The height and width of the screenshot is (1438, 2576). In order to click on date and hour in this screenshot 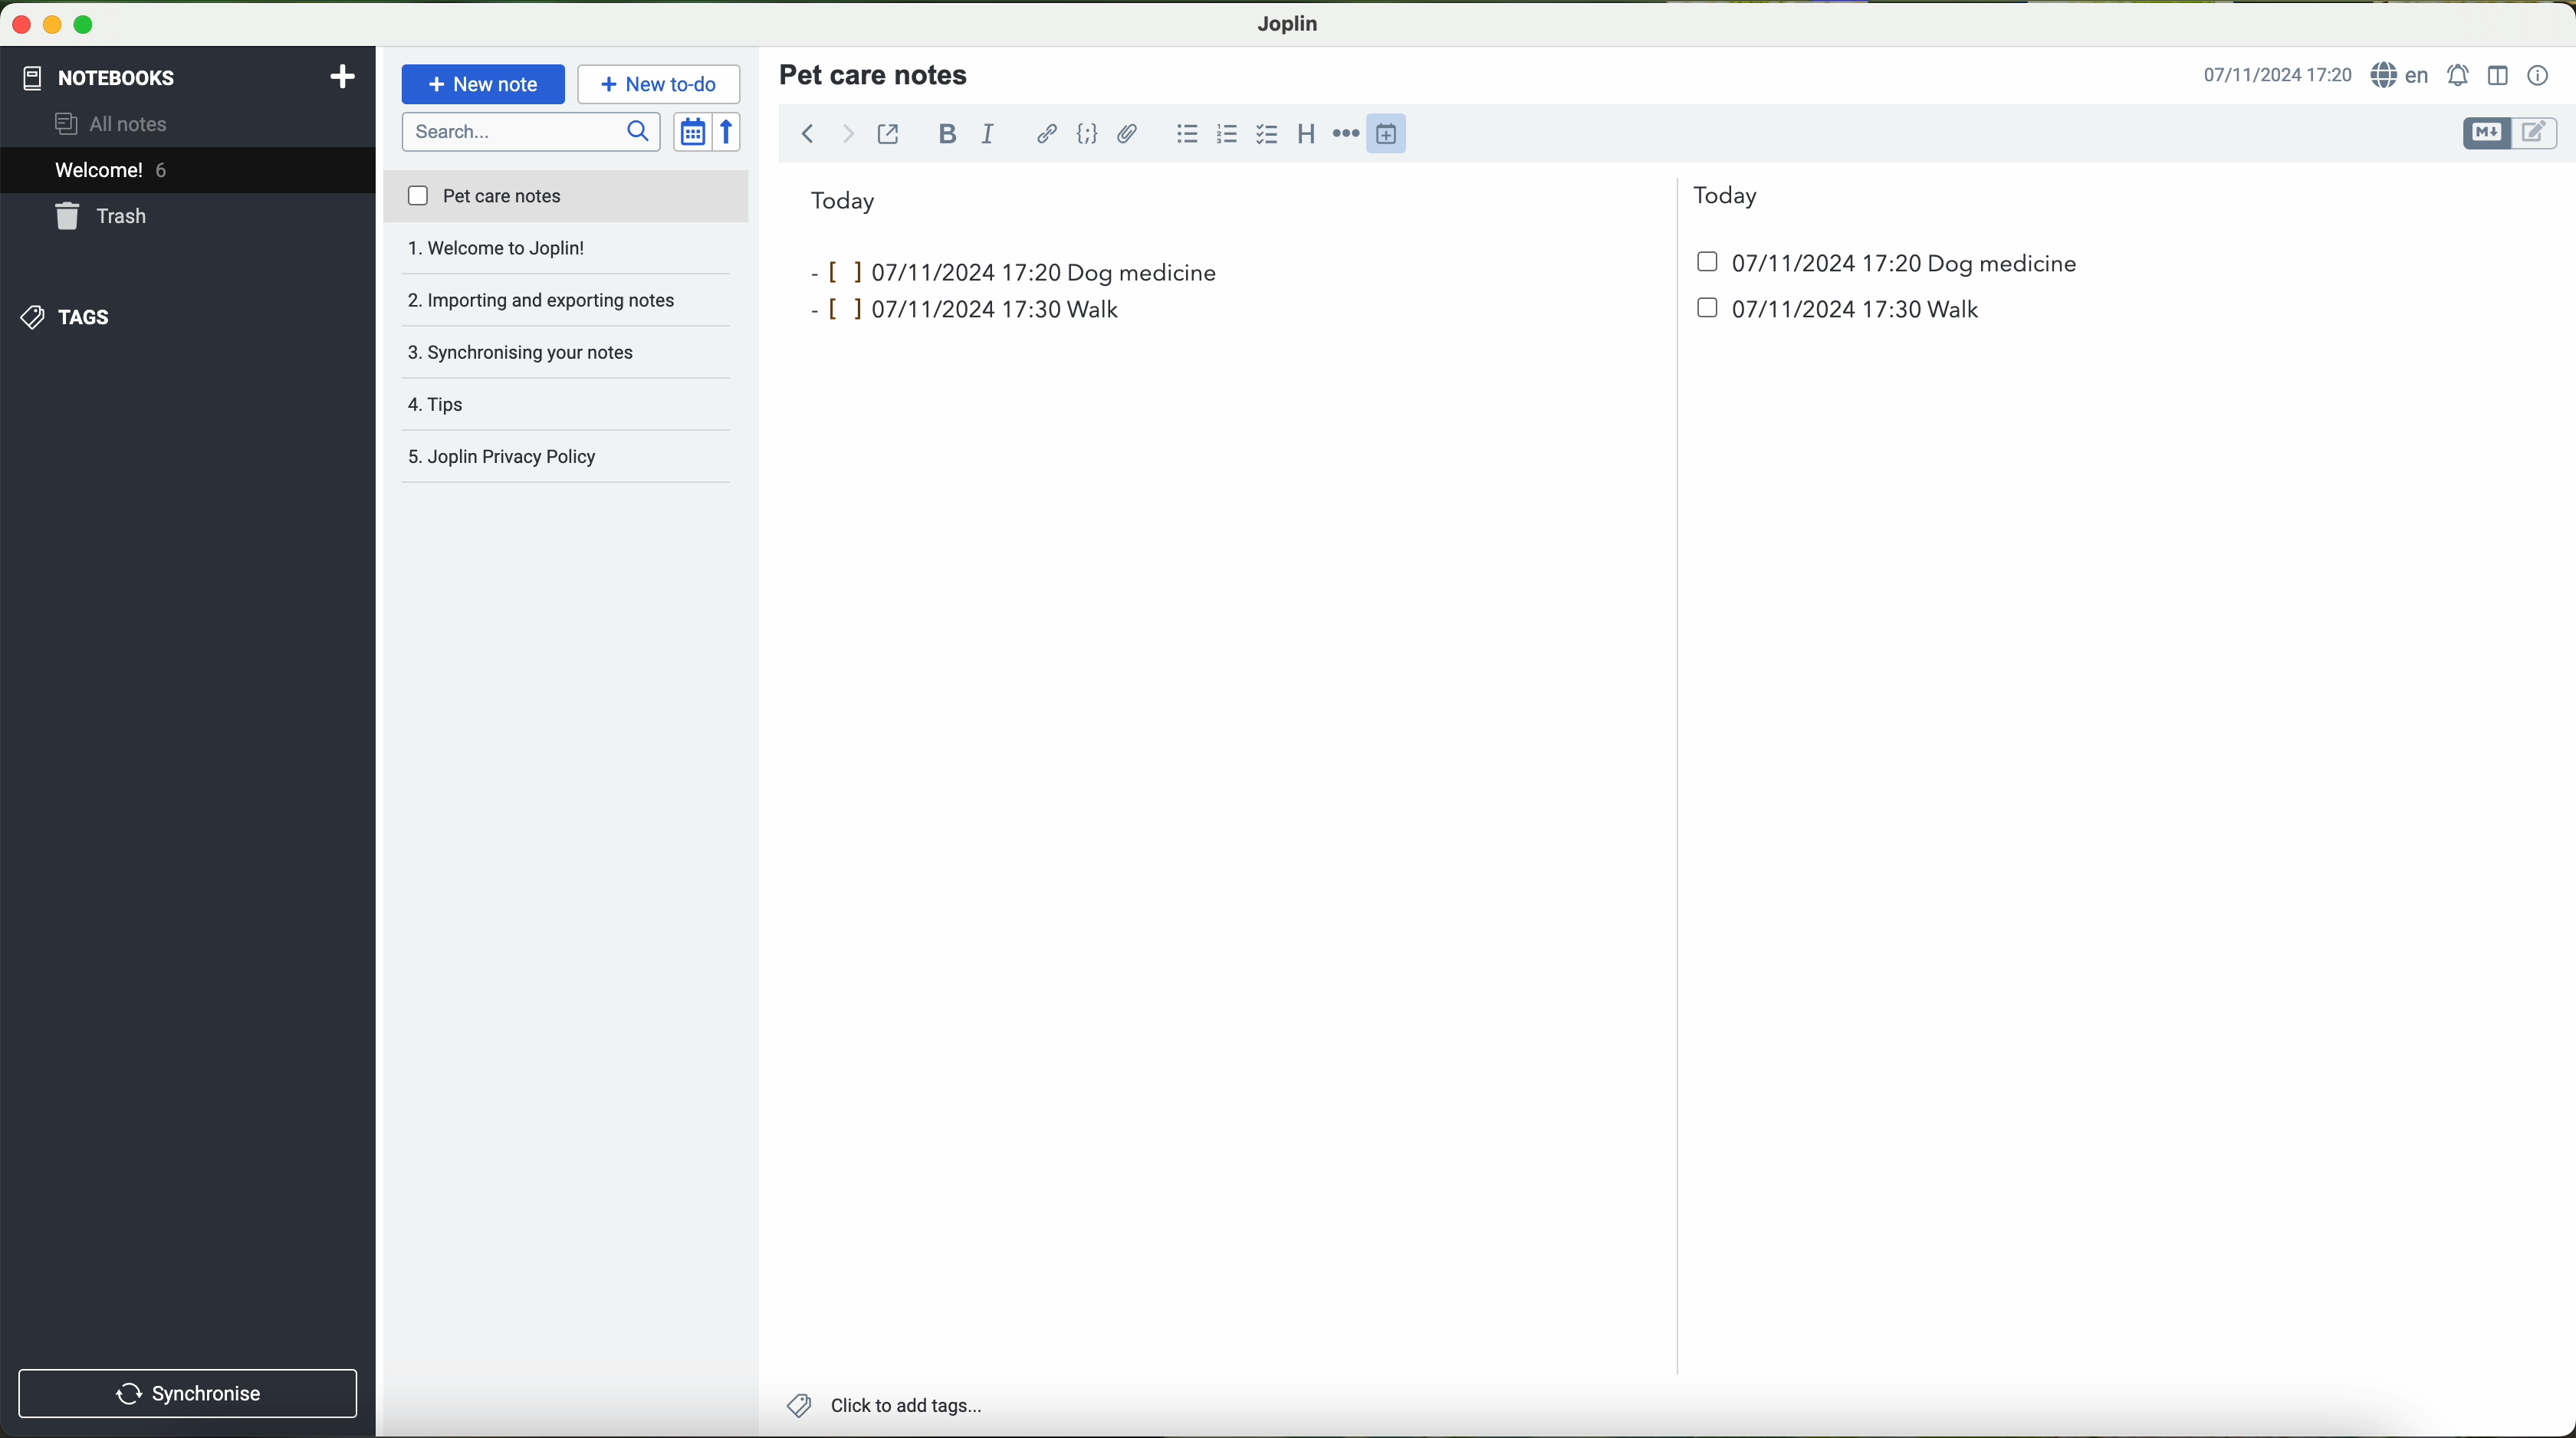, I will do `click(1441, 317)`.